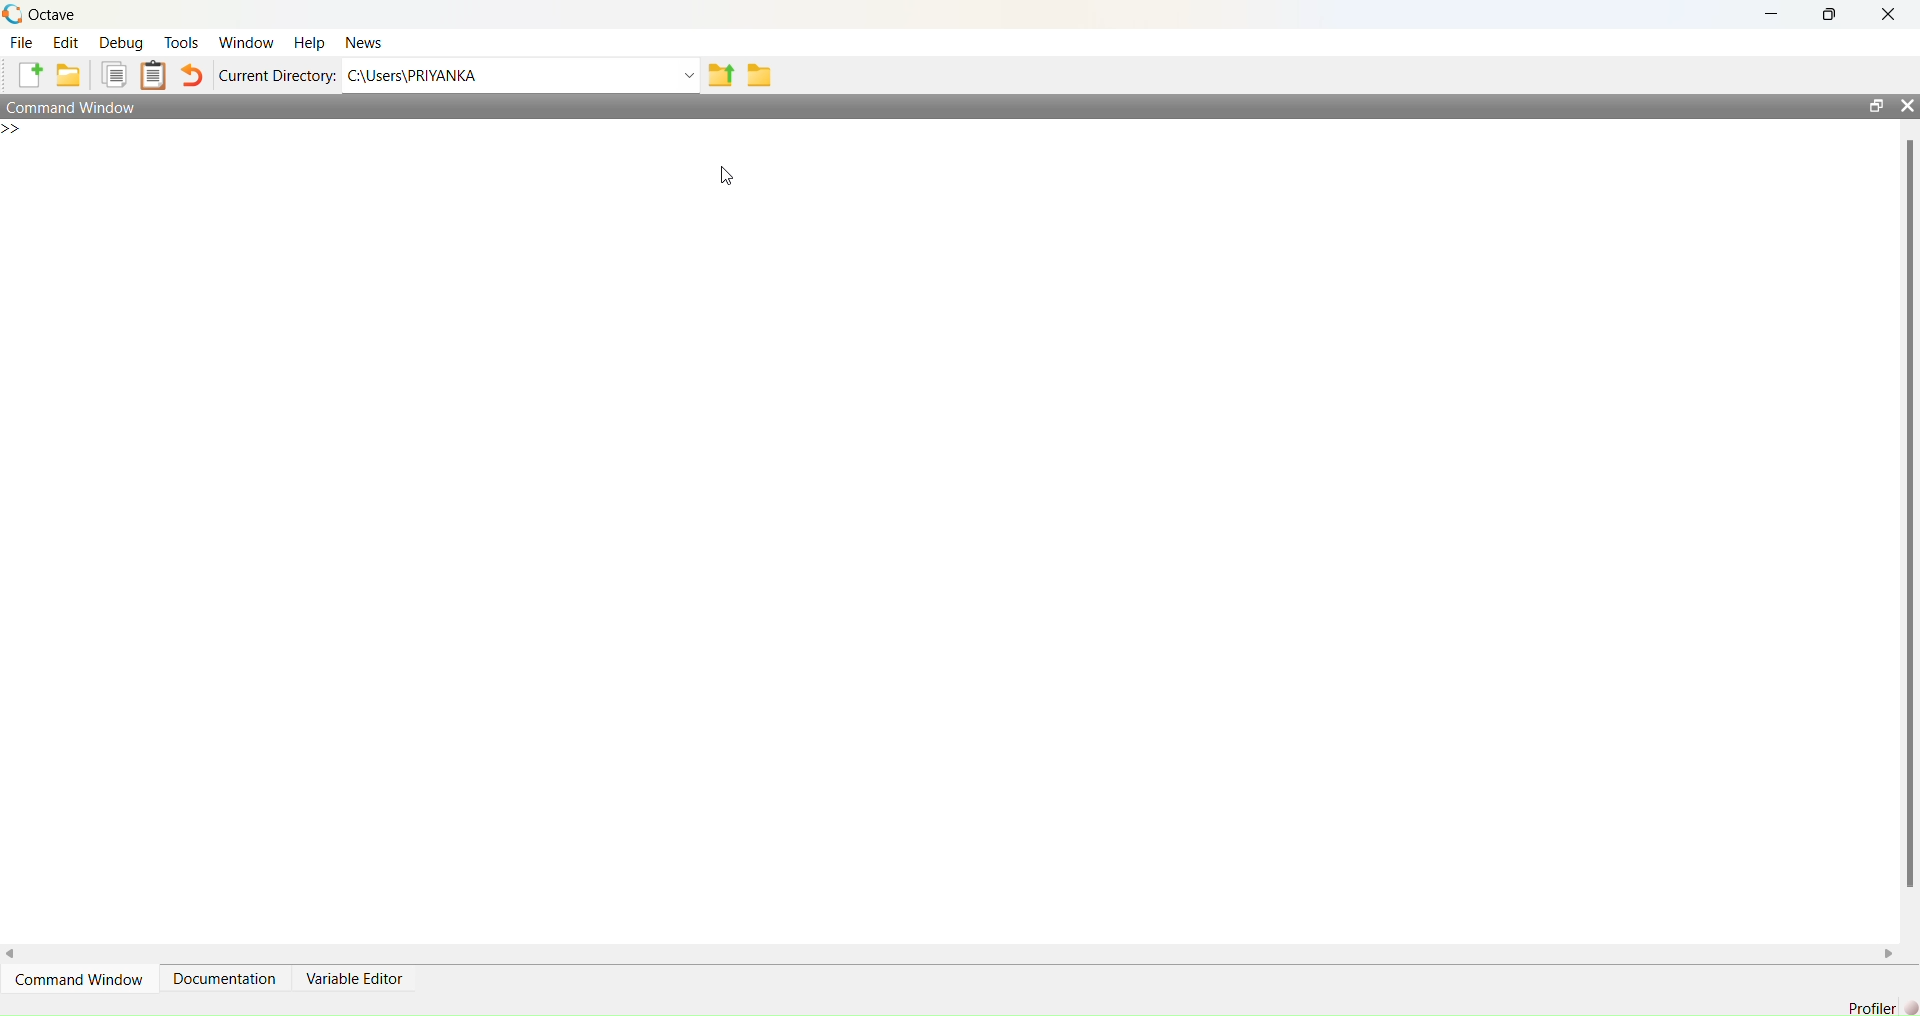 The height and width of the screenshot is (1016, 1920). What do you see at coordinates (1832, 13) in the screenshot?
I see `maximise` at bounding box center [1832, 13].